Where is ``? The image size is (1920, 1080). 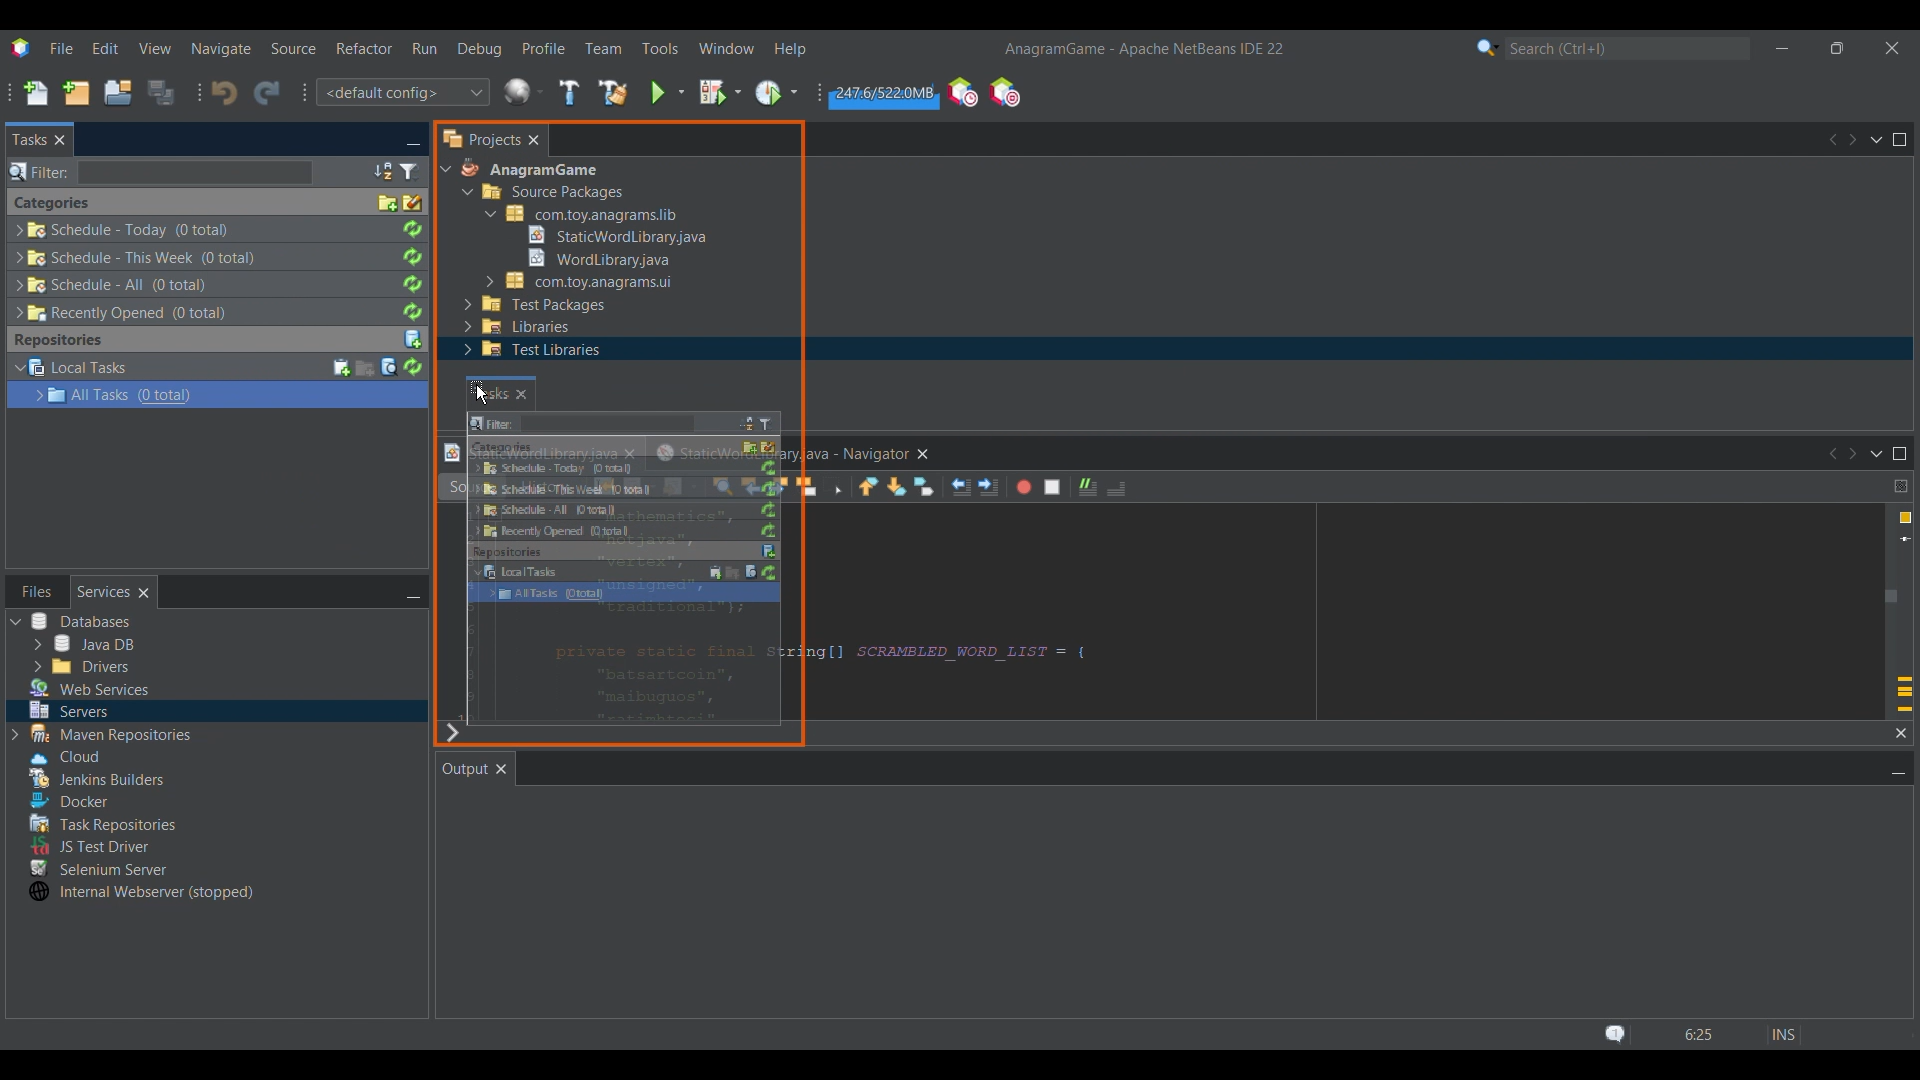  is located at coordinates (124, 230).